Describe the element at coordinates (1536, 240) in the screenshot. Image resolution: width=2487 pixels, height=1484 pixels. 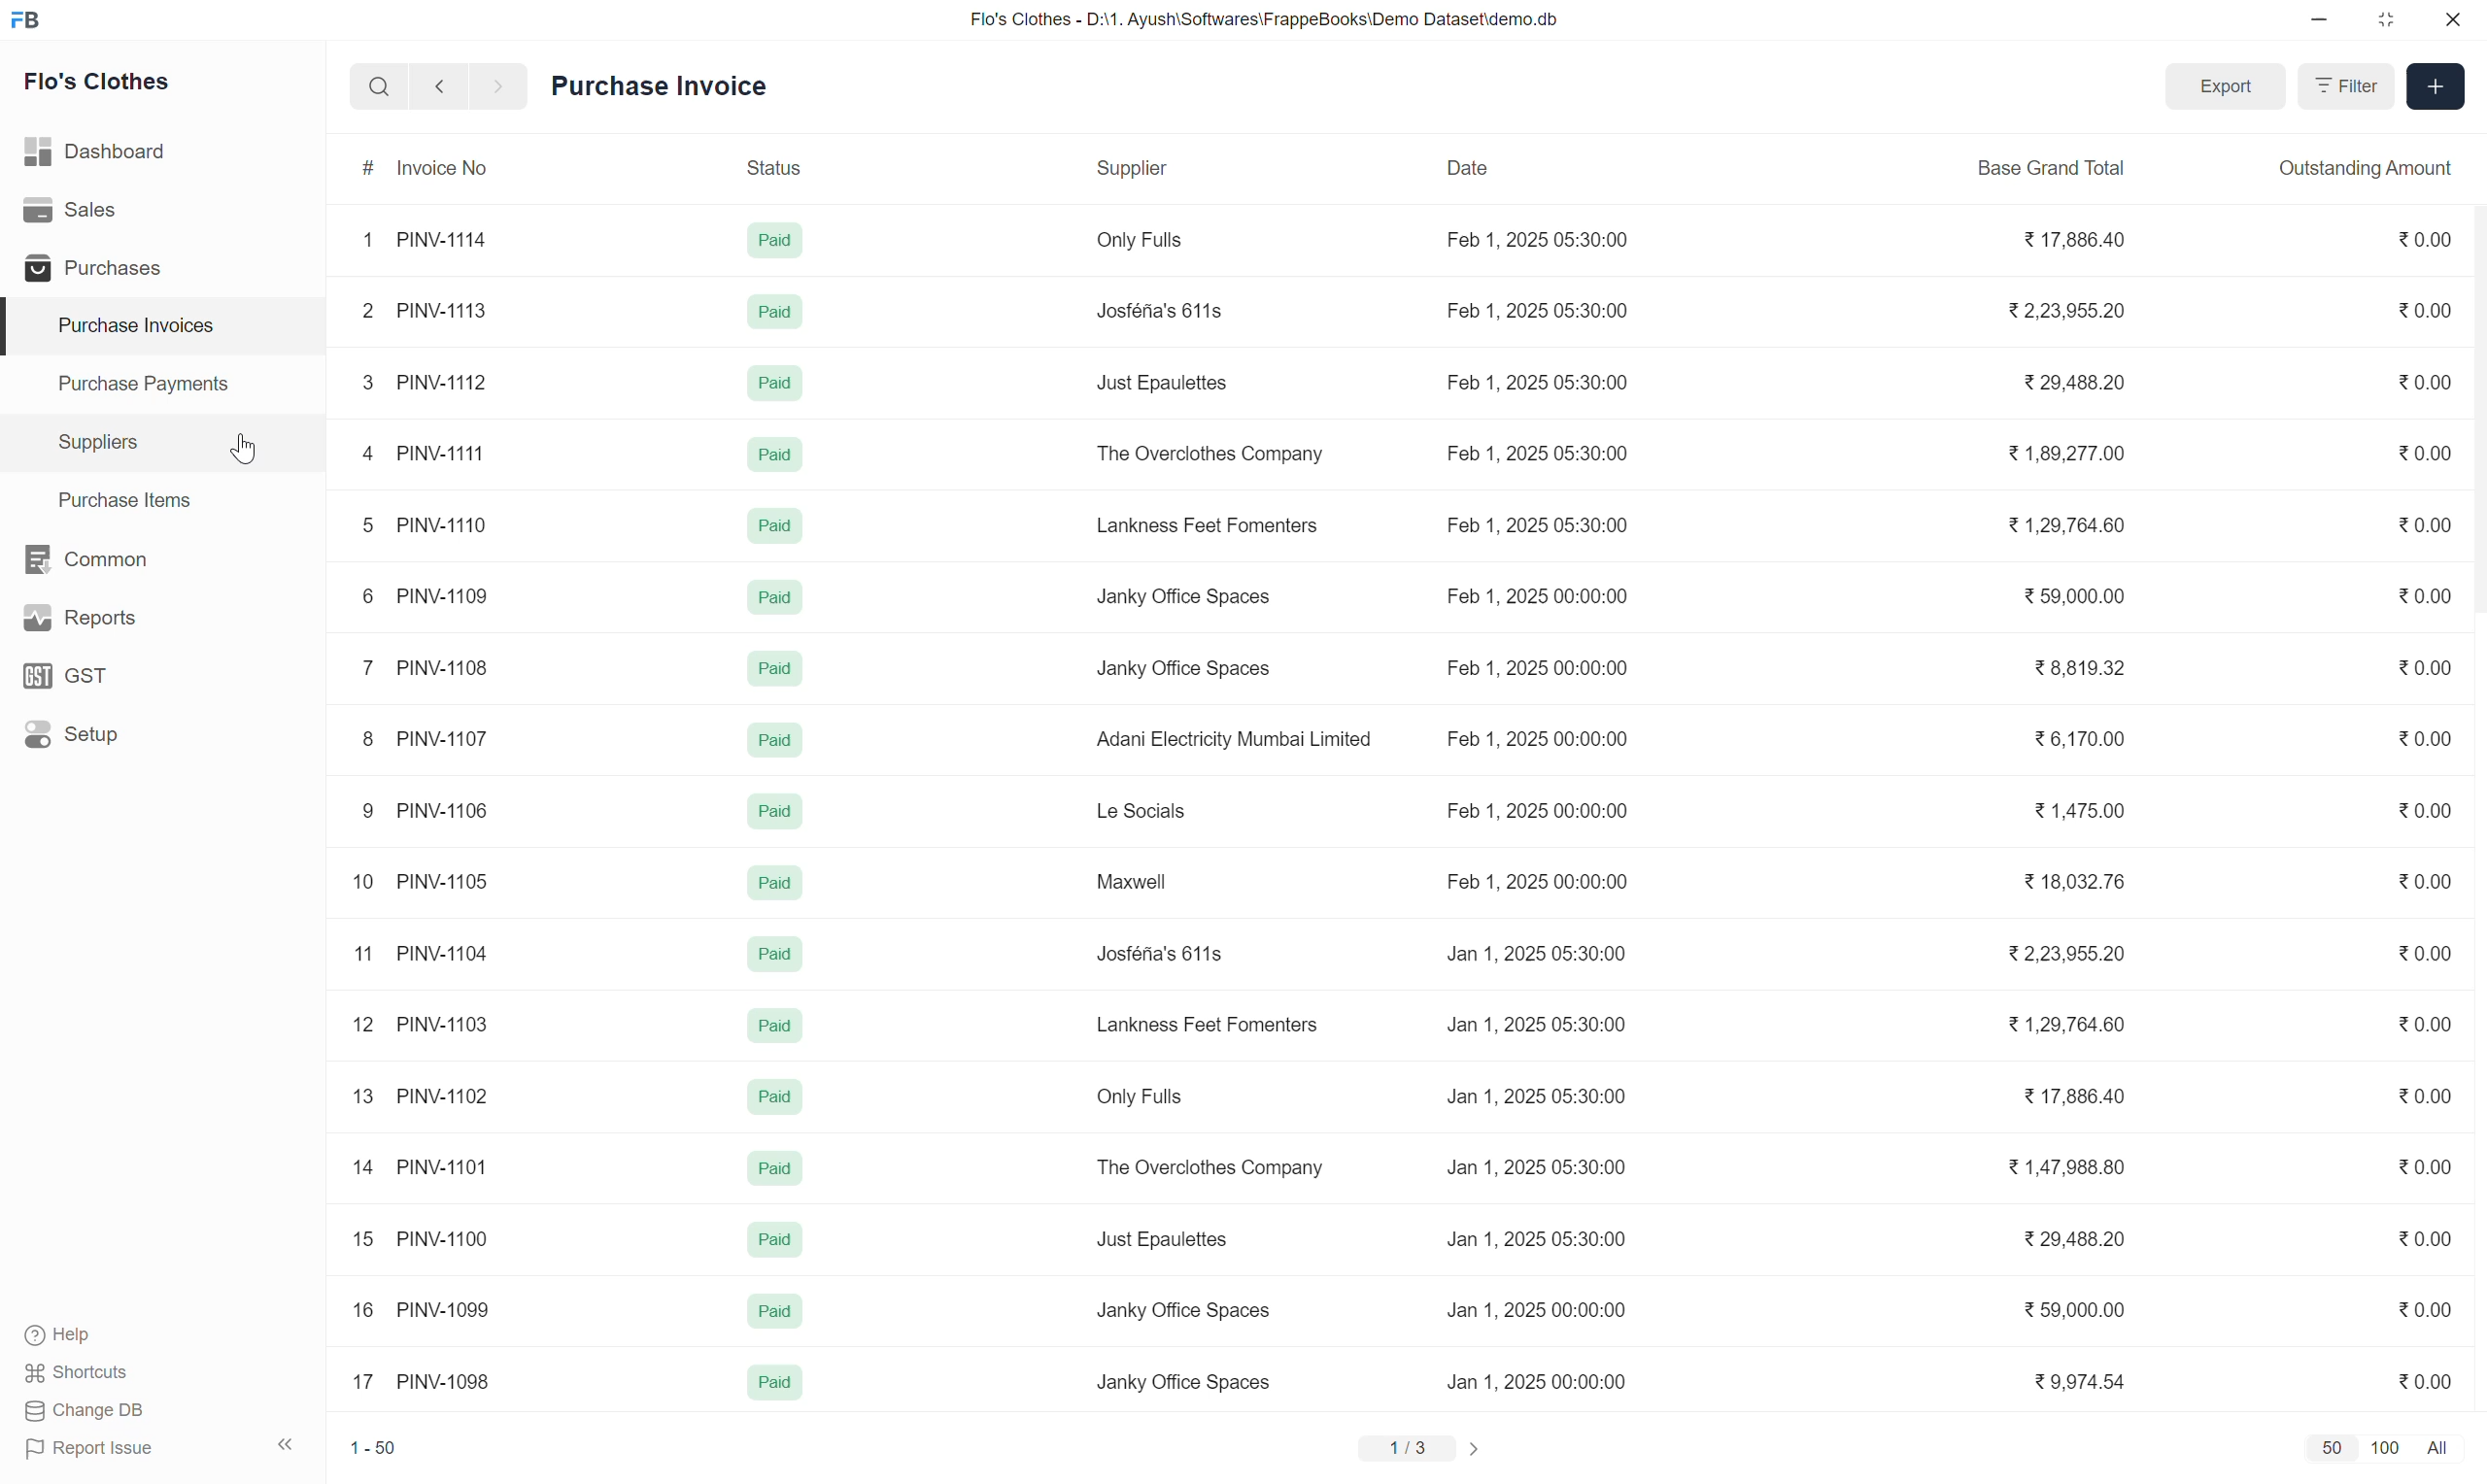
I see `Feb 1, 2025 05:30:00` at that location.